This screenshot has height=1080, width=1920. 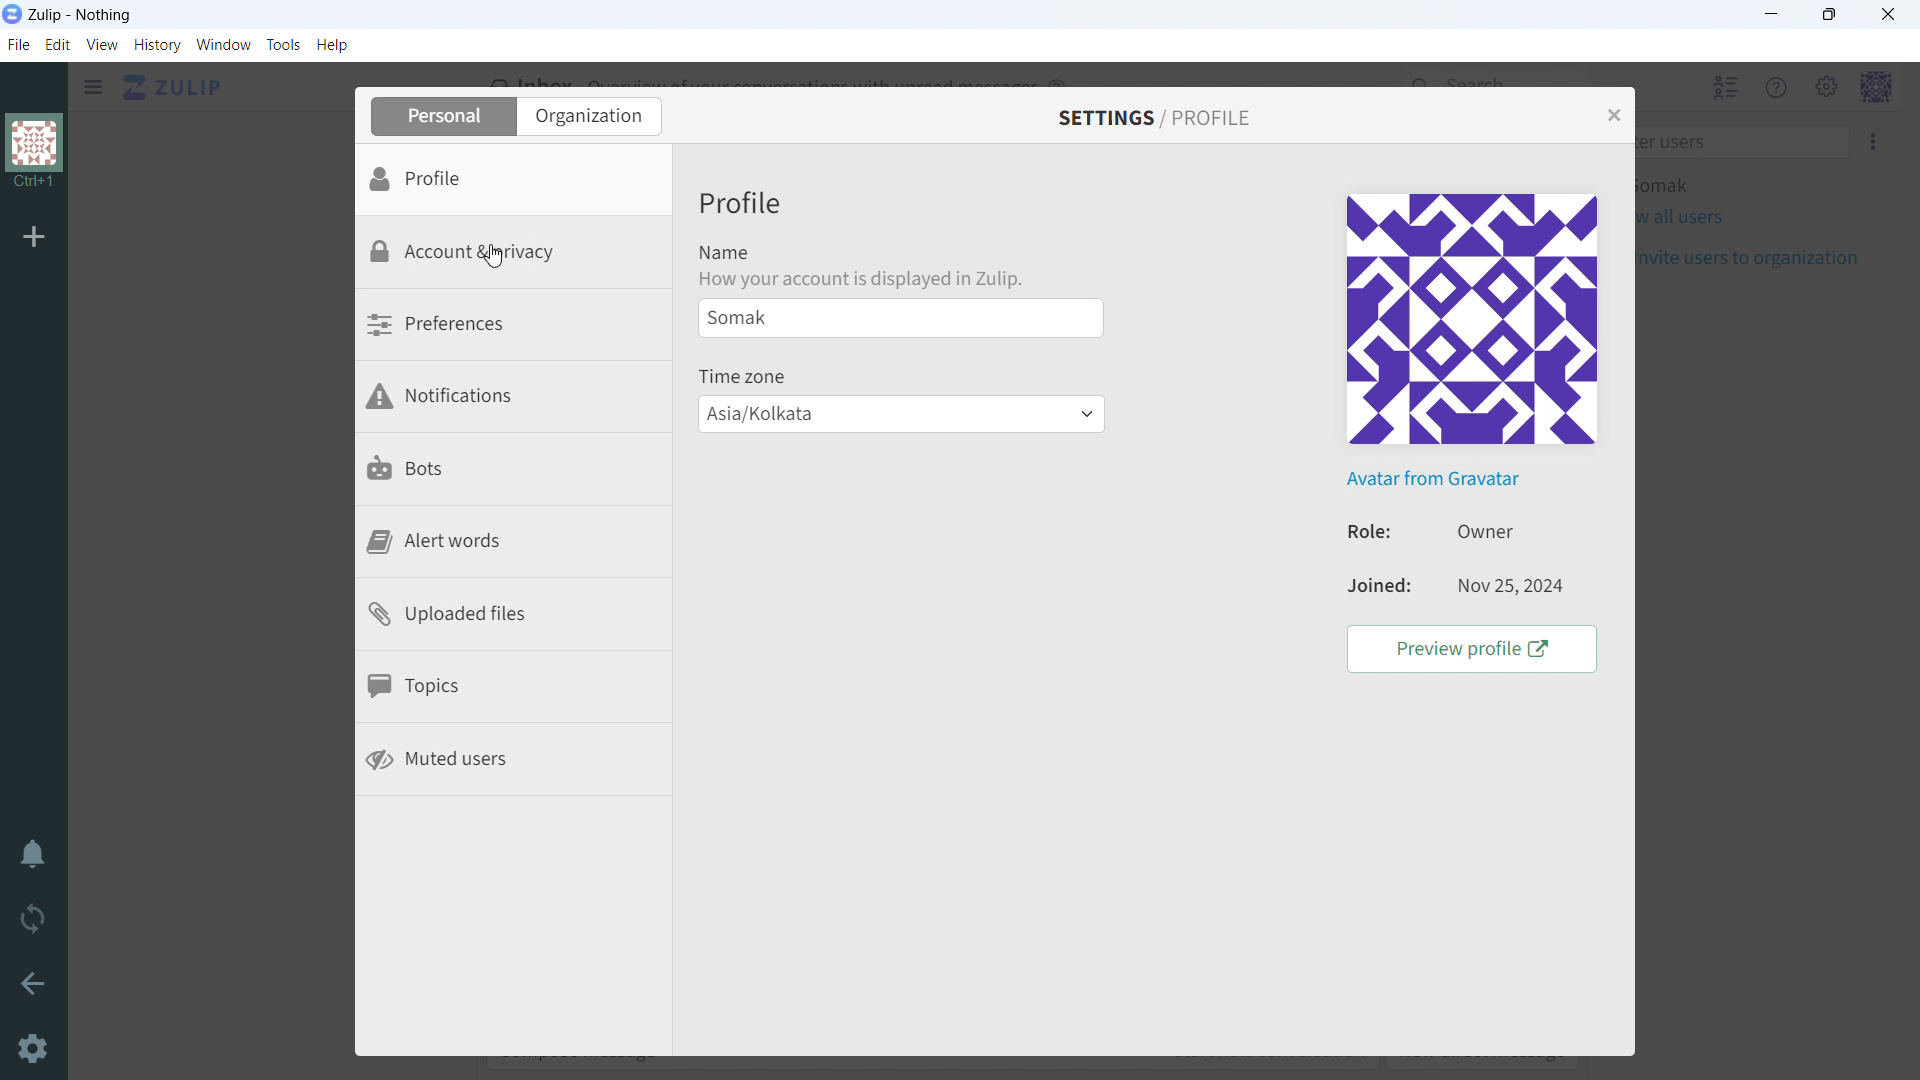 I want to click on notifications, so click(x=515, y=400).